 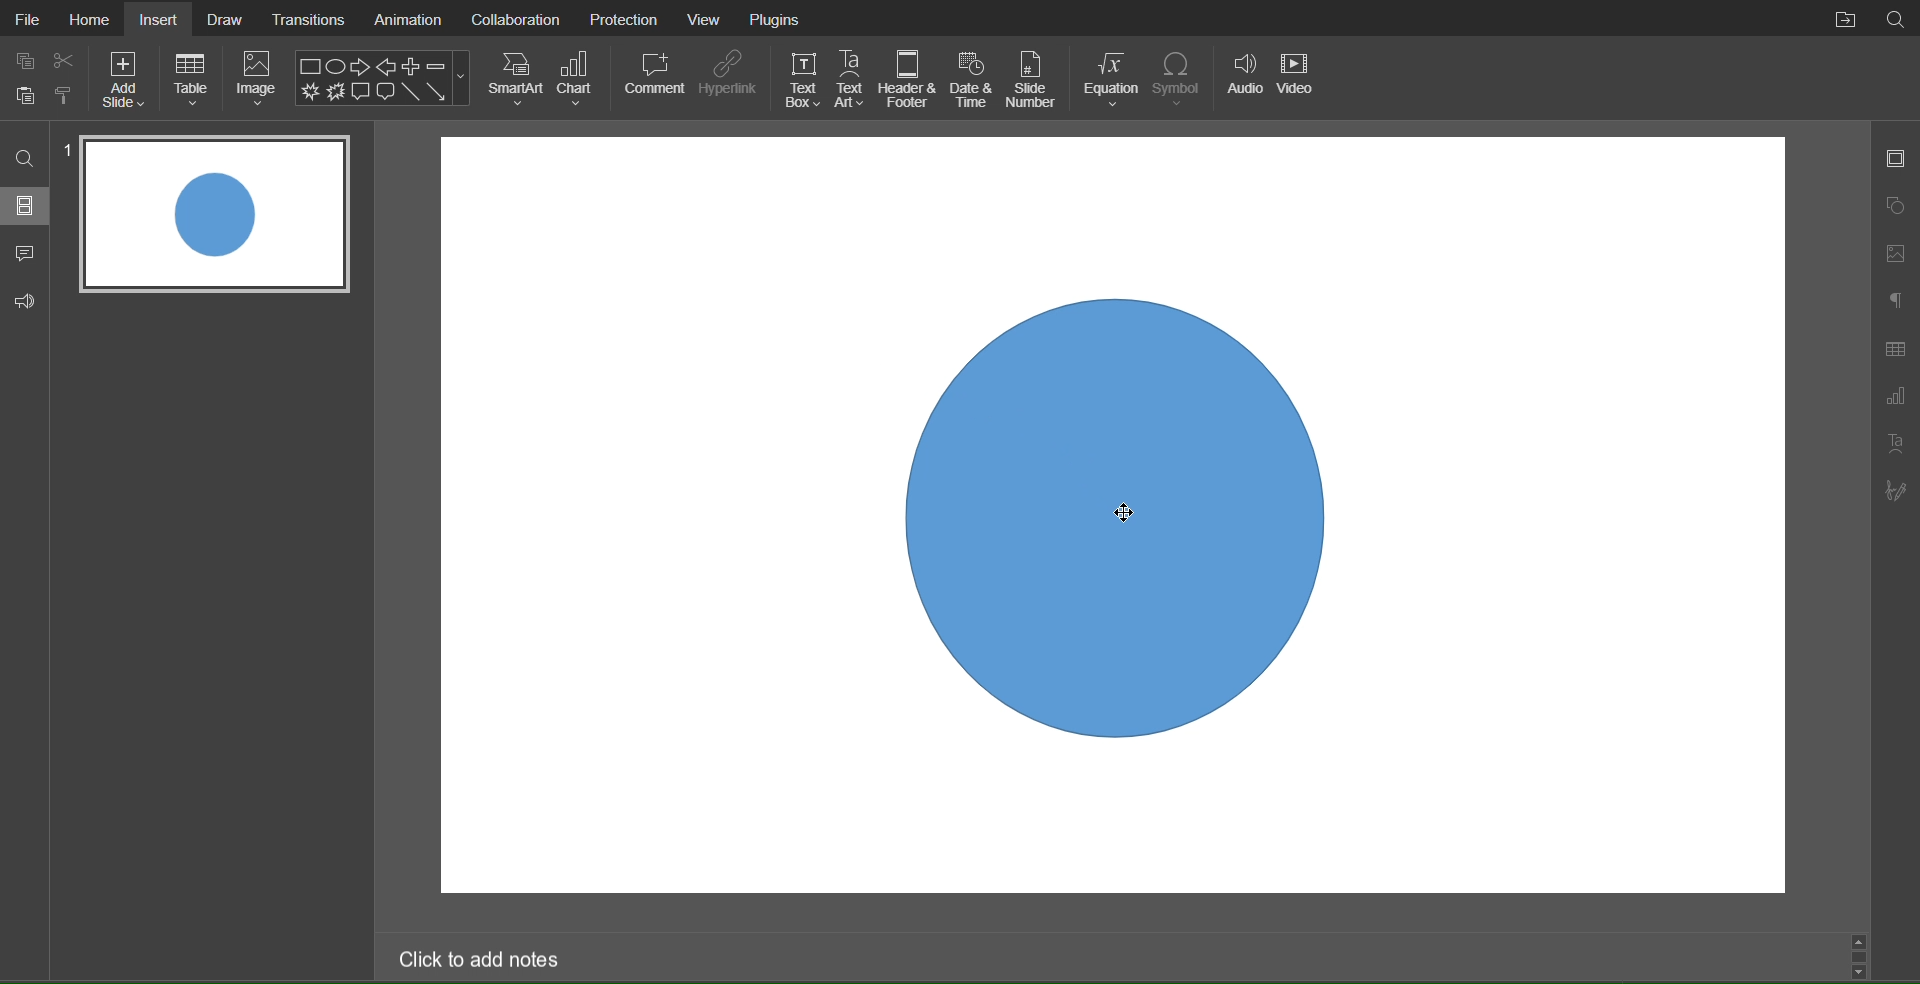 What do you see at coordinates (709, 19) in the screenshot?
I see `View` at bounding box center [709, 19].